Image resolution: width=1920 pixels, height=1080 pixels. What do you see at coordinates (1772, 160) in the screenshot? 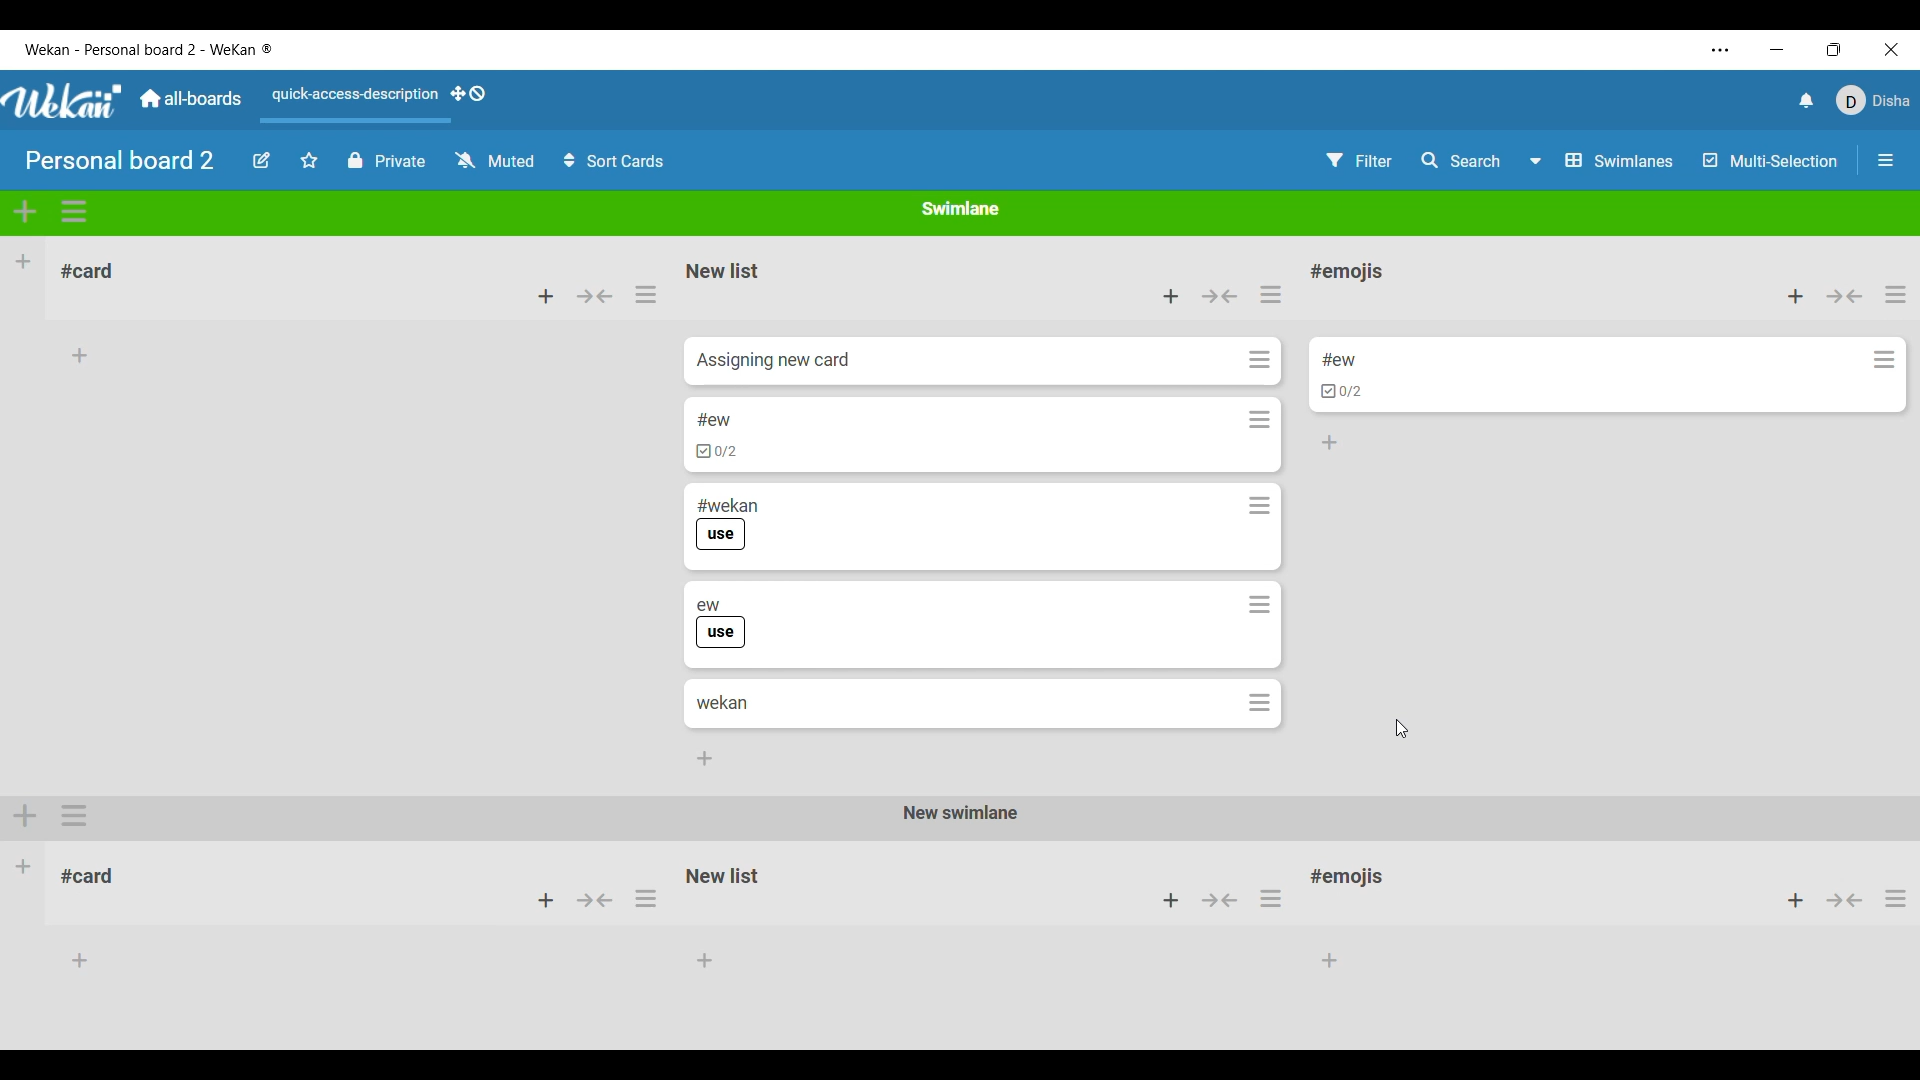
I see `Multi-selection` at bounding box center [1772, 160].